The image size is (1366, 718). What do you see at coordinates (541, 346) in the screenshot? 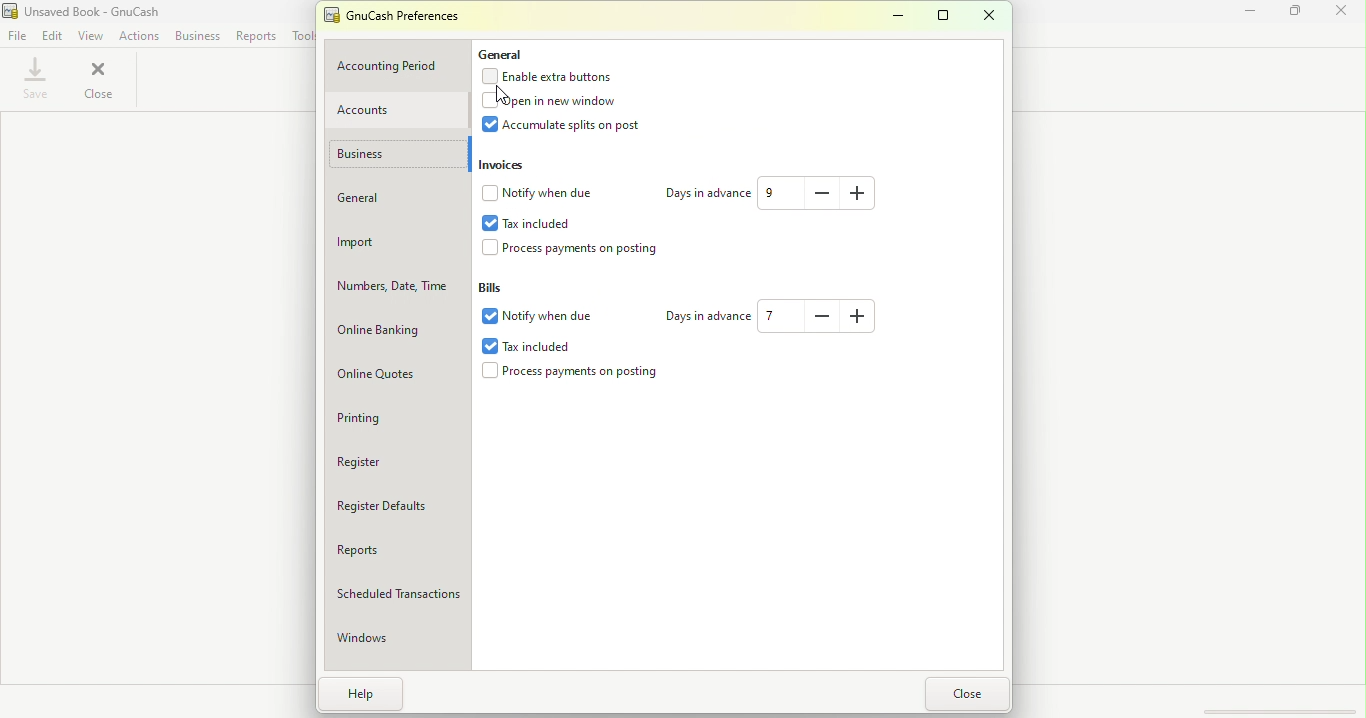
I see `Tax included` at bounding box center [541, 346].